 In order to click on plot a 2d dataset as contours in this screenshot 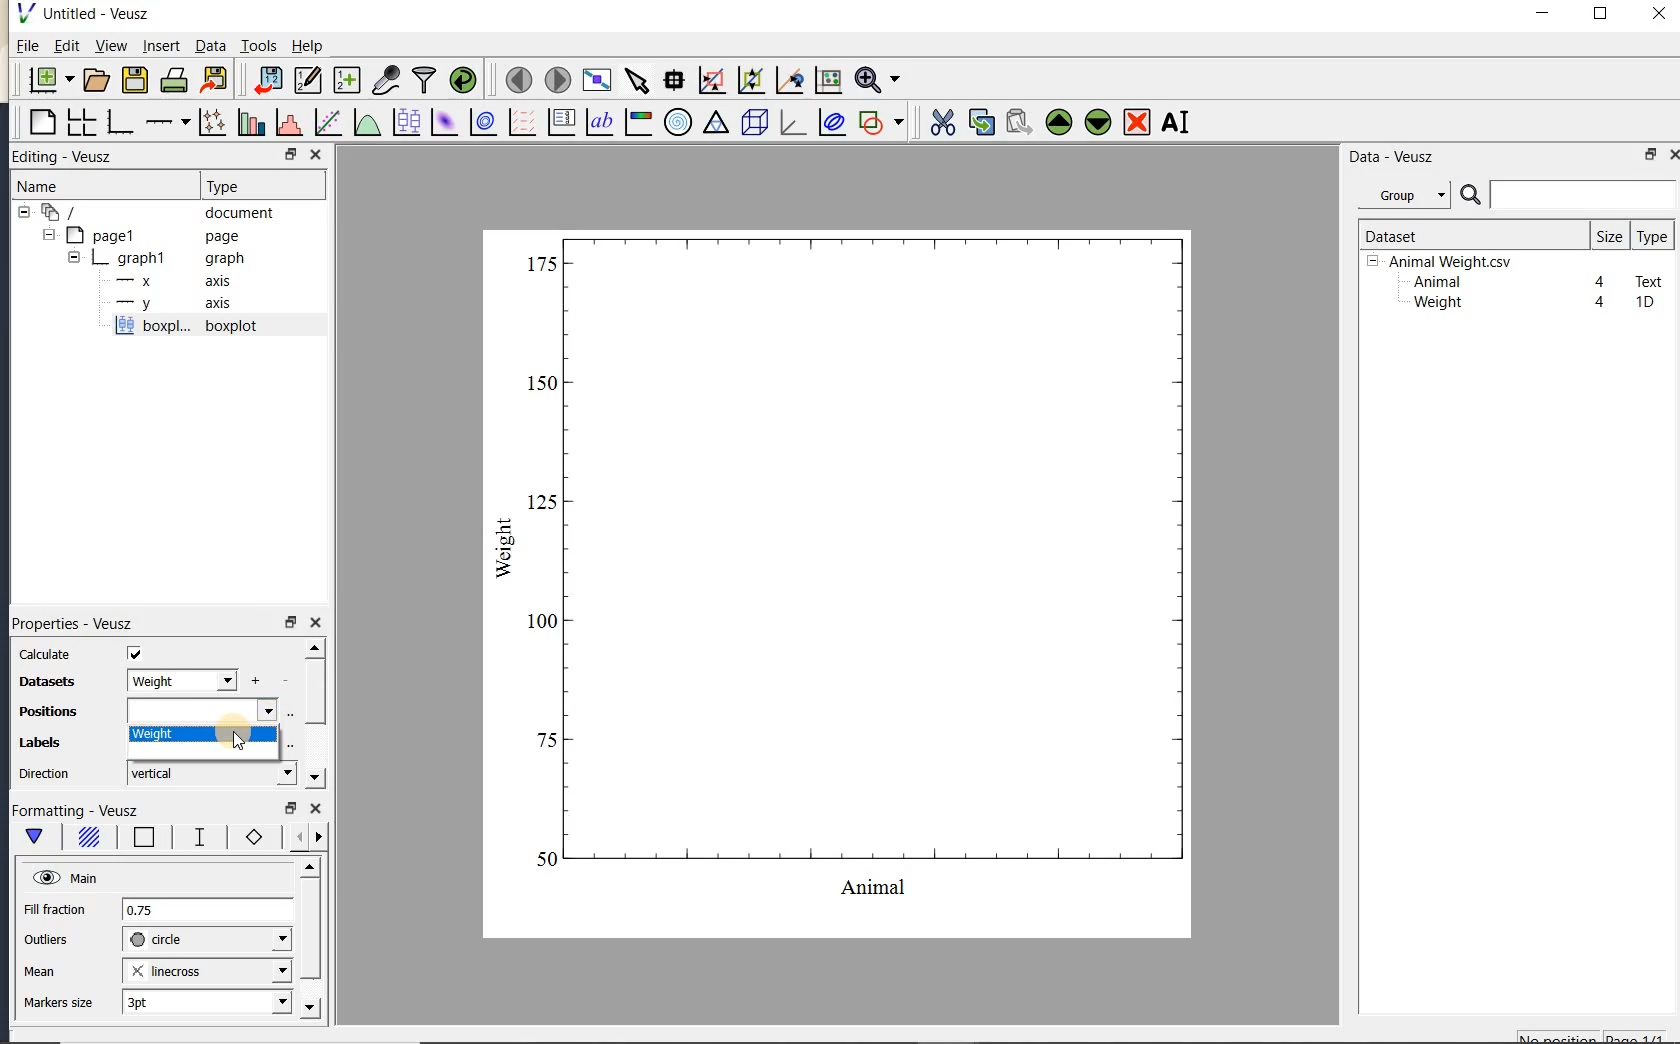, I will do `click(481, 121)`.